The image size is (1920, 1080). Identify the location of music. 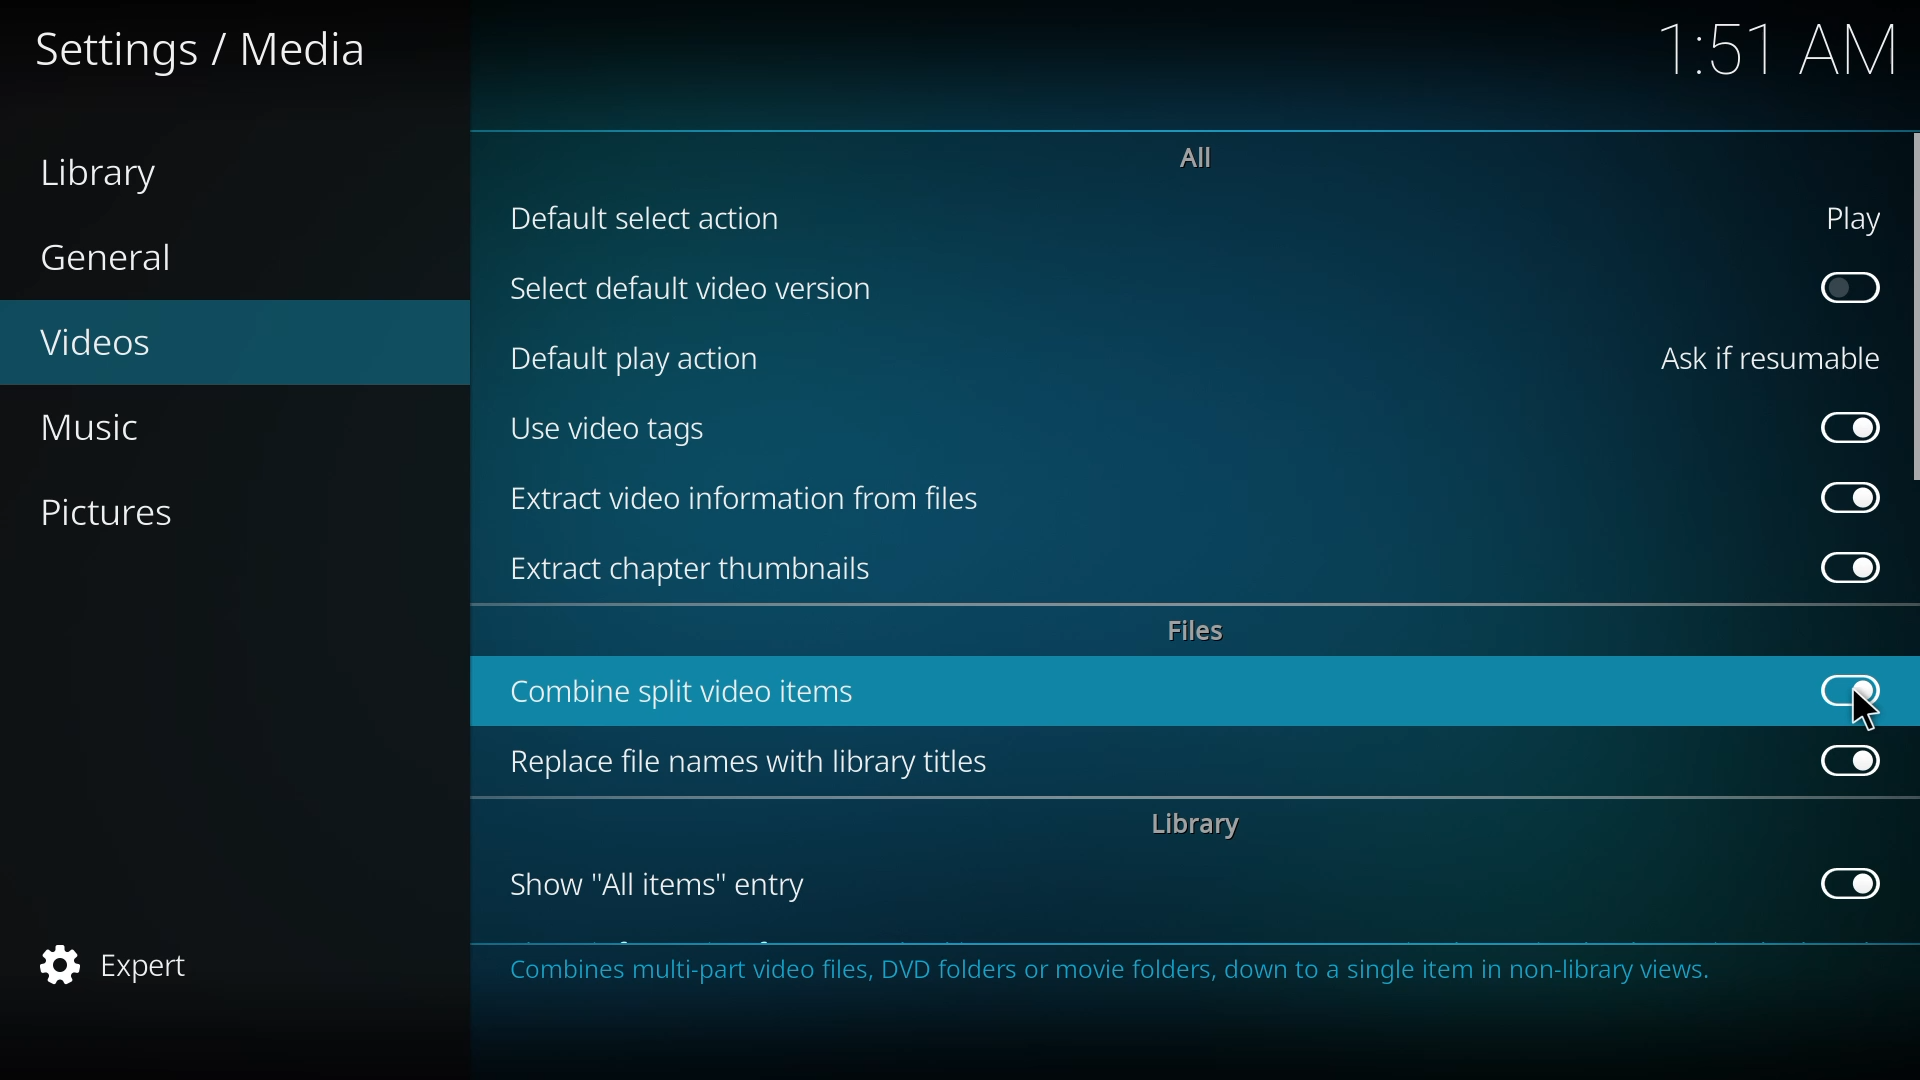
(97, 430).